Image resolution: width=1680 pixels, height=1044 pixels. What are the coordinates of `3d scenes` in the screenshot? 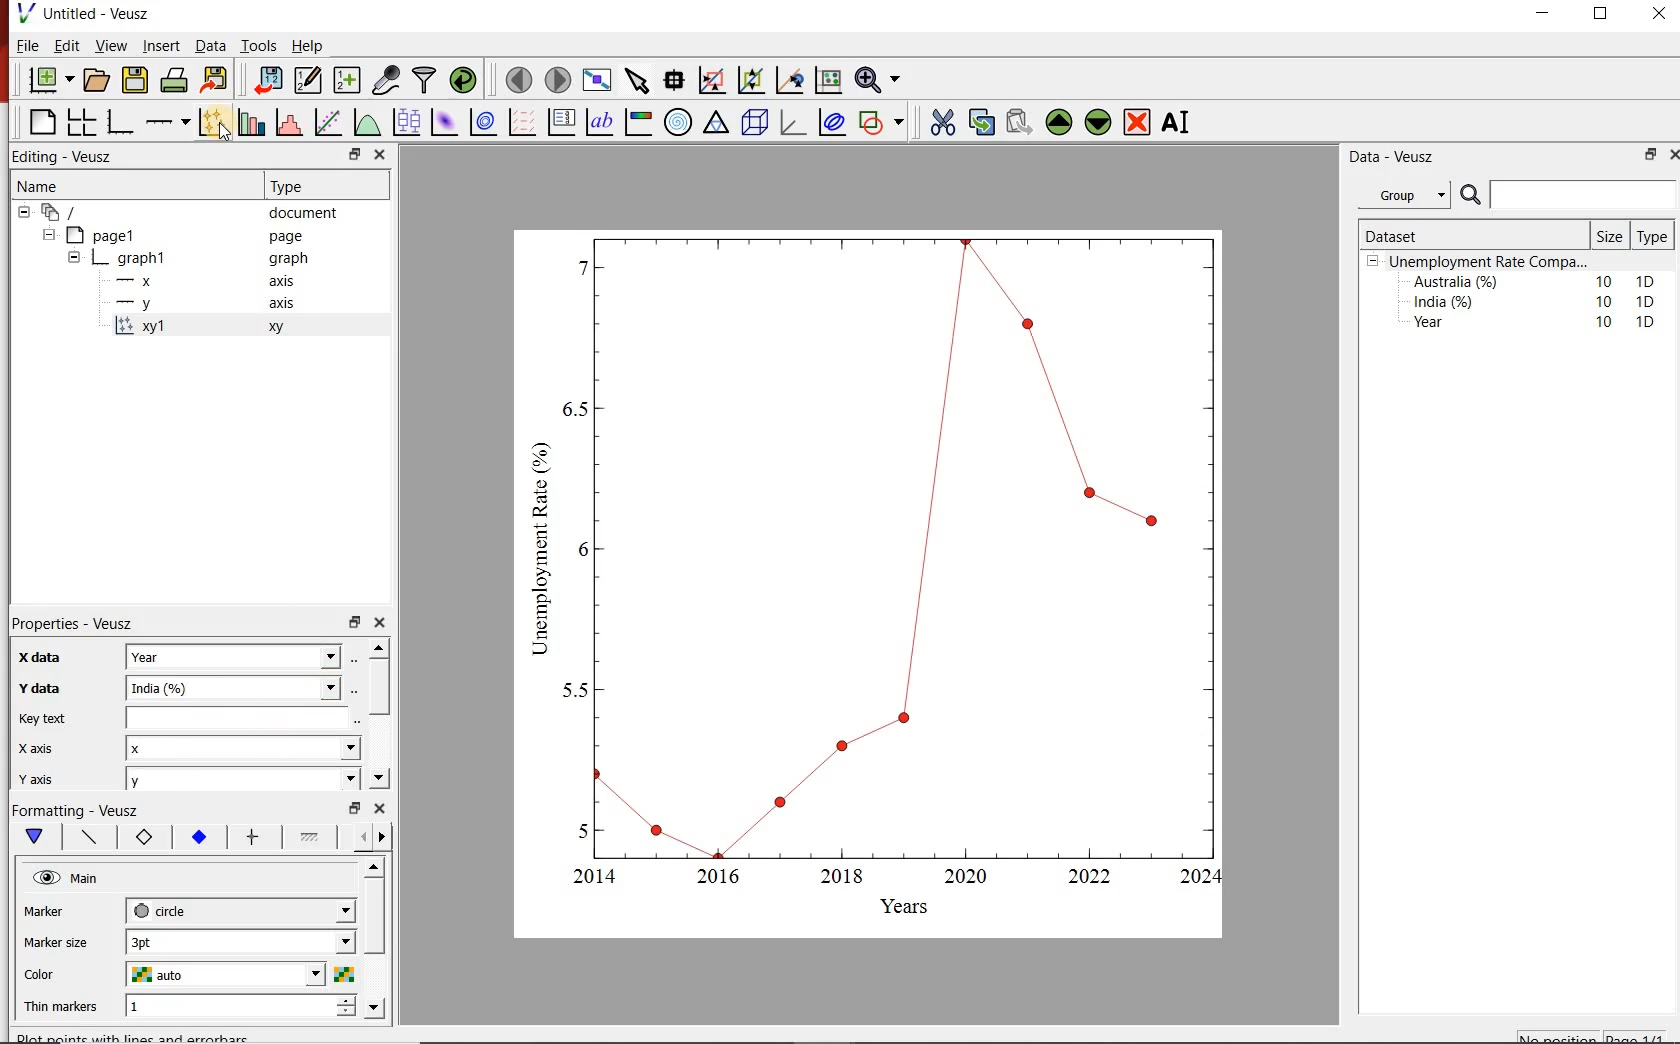 It's located at (752, 121).